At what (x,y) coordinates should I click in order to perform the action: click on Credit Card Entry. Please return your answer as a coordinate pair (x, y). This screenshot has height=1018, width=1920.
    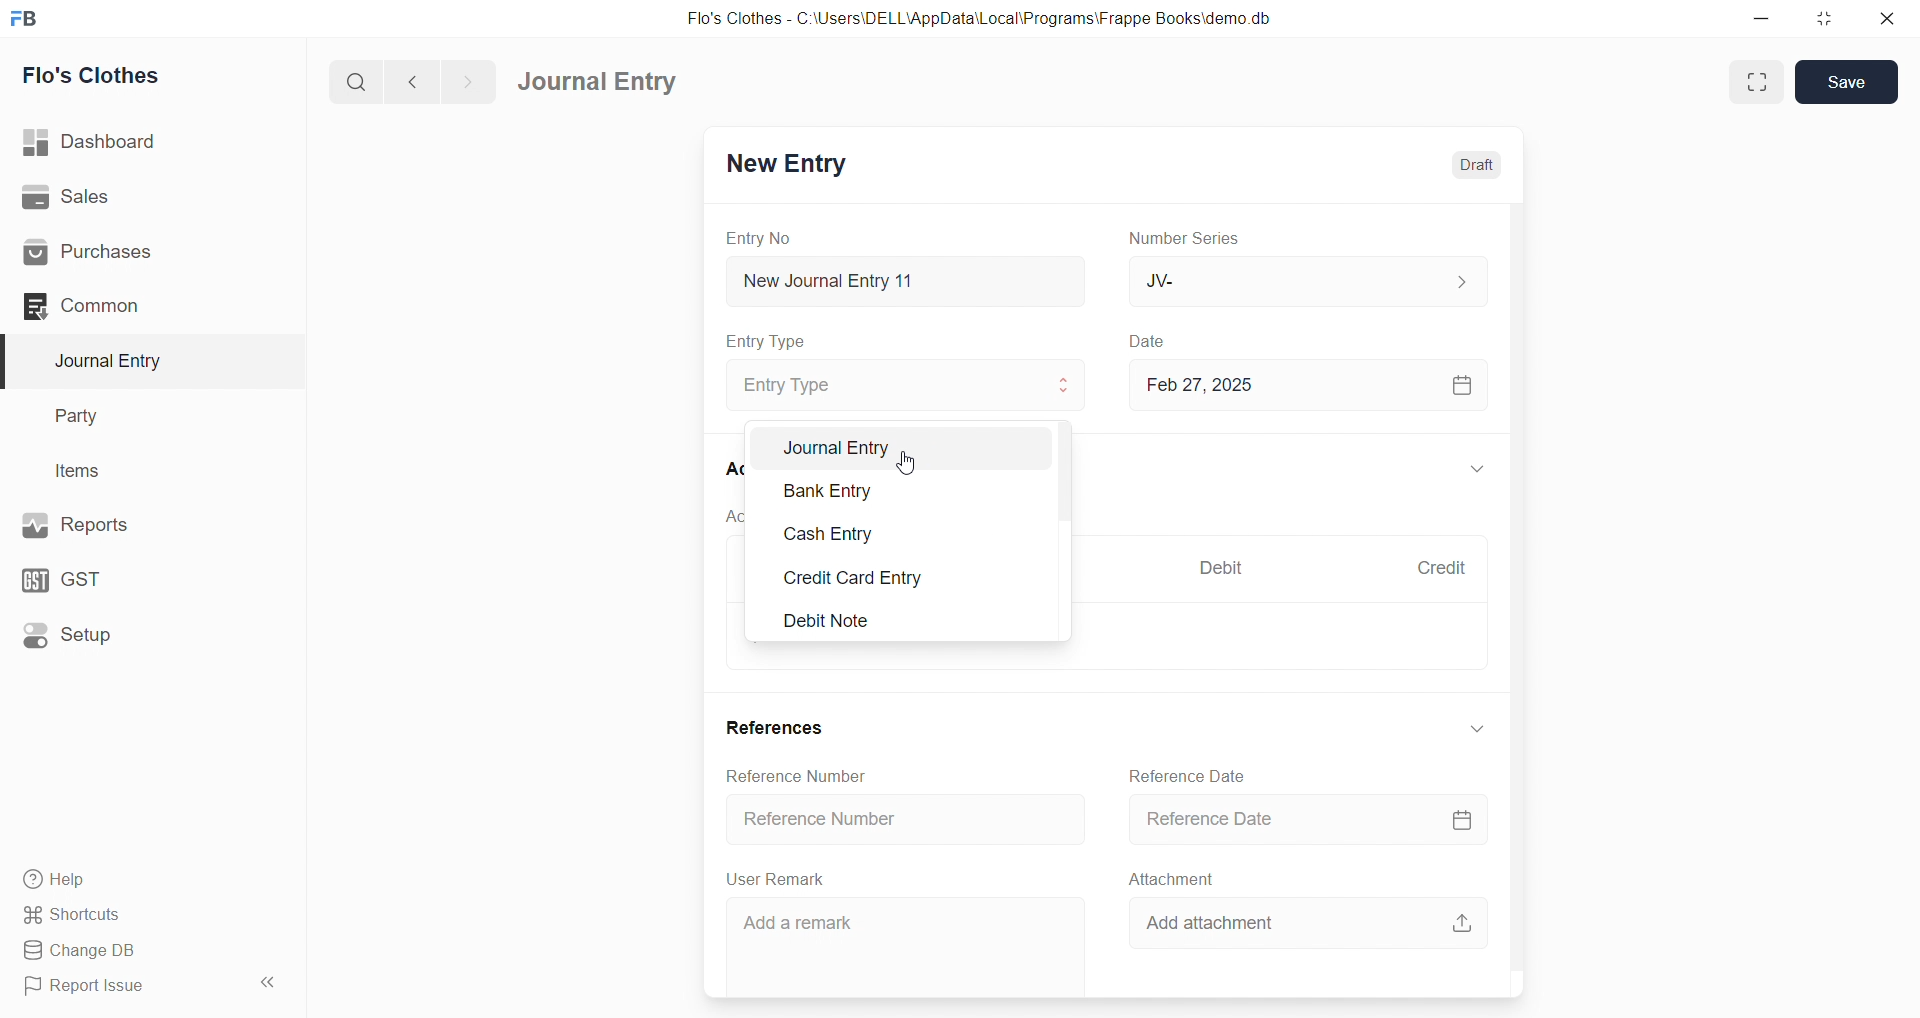
    Looking at the image, I should click on (854, 577).